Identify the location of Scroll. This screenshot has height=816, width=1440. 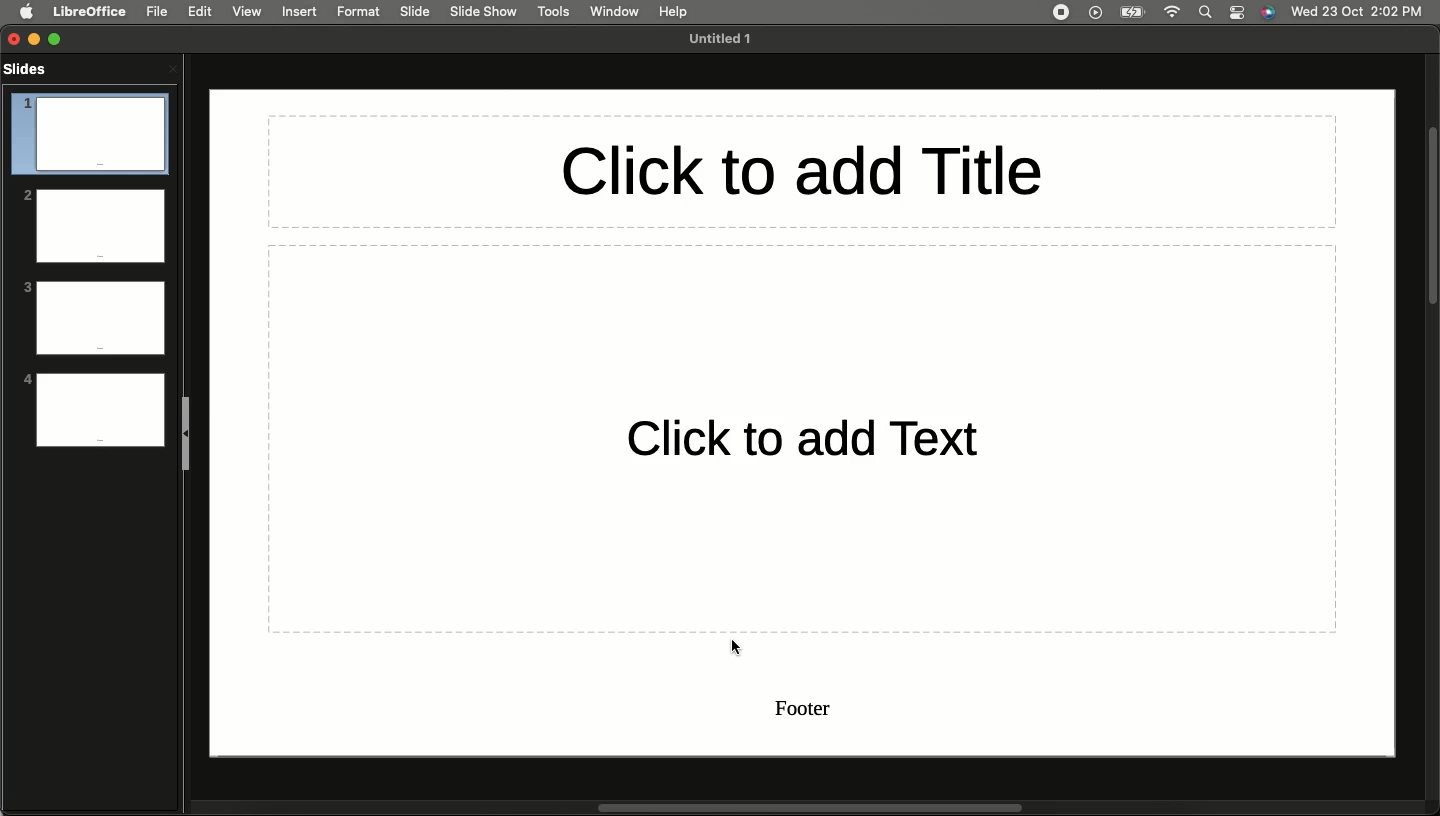
(1431, 217).